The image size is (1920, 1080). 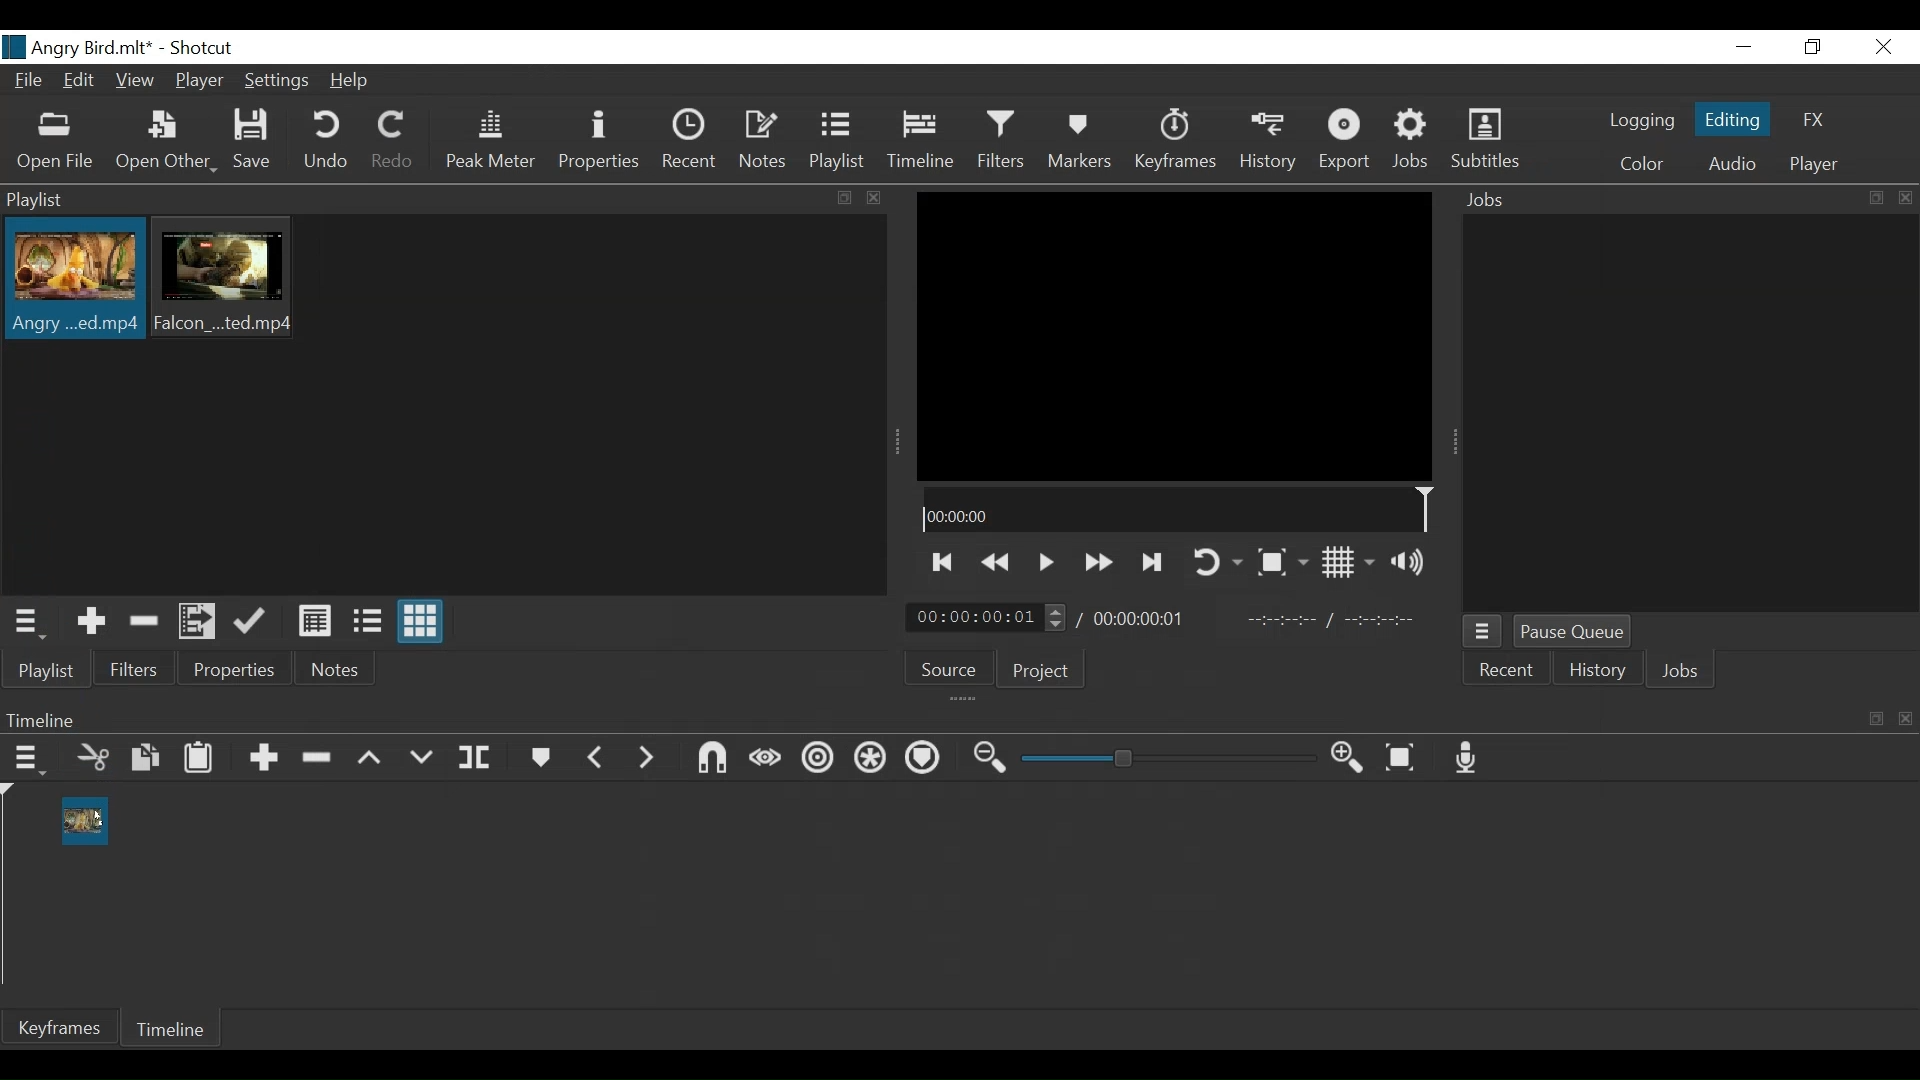 What do you see at coordinates (710, 760) in the screenshot?
I see `Snap` at bounding box center [710, 760].